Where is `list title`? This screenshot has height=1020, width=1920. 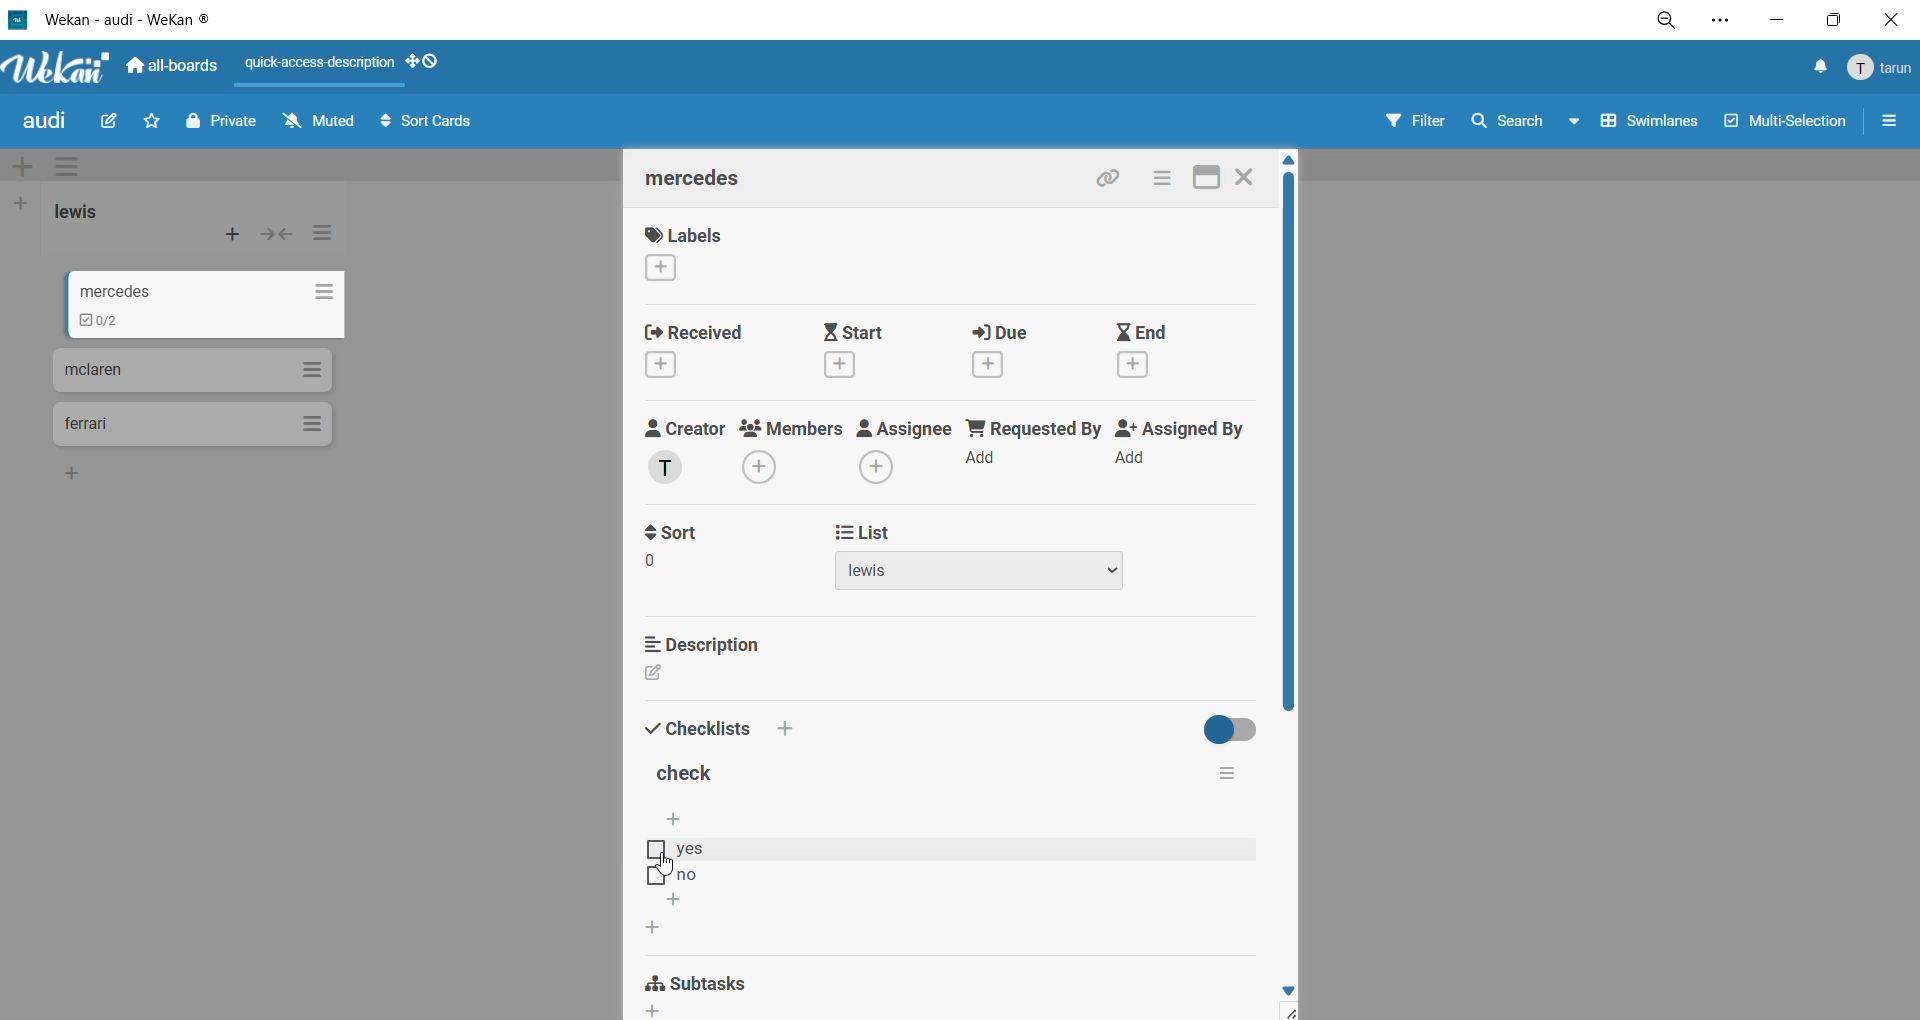 list title is located at coordinates (100, 214).